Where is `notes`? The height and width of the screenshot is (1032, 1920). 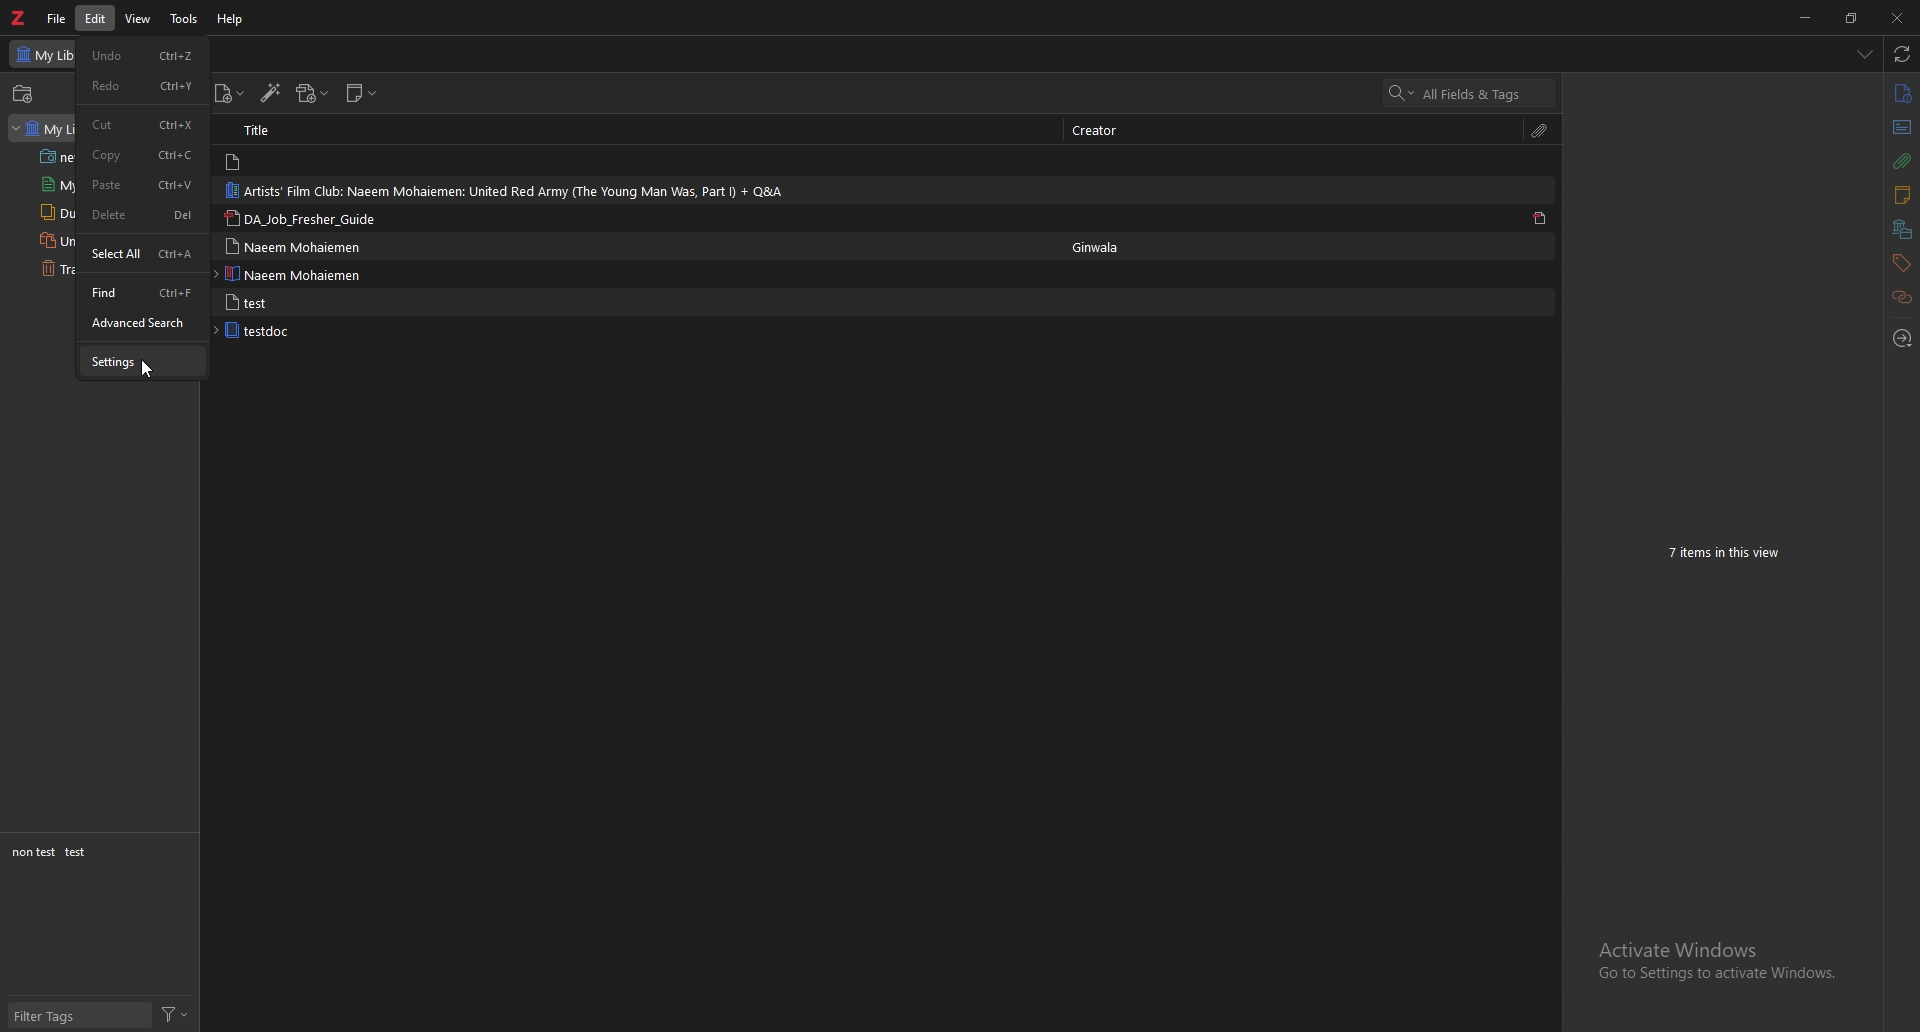
notes is located at coordinates (1900, 195).